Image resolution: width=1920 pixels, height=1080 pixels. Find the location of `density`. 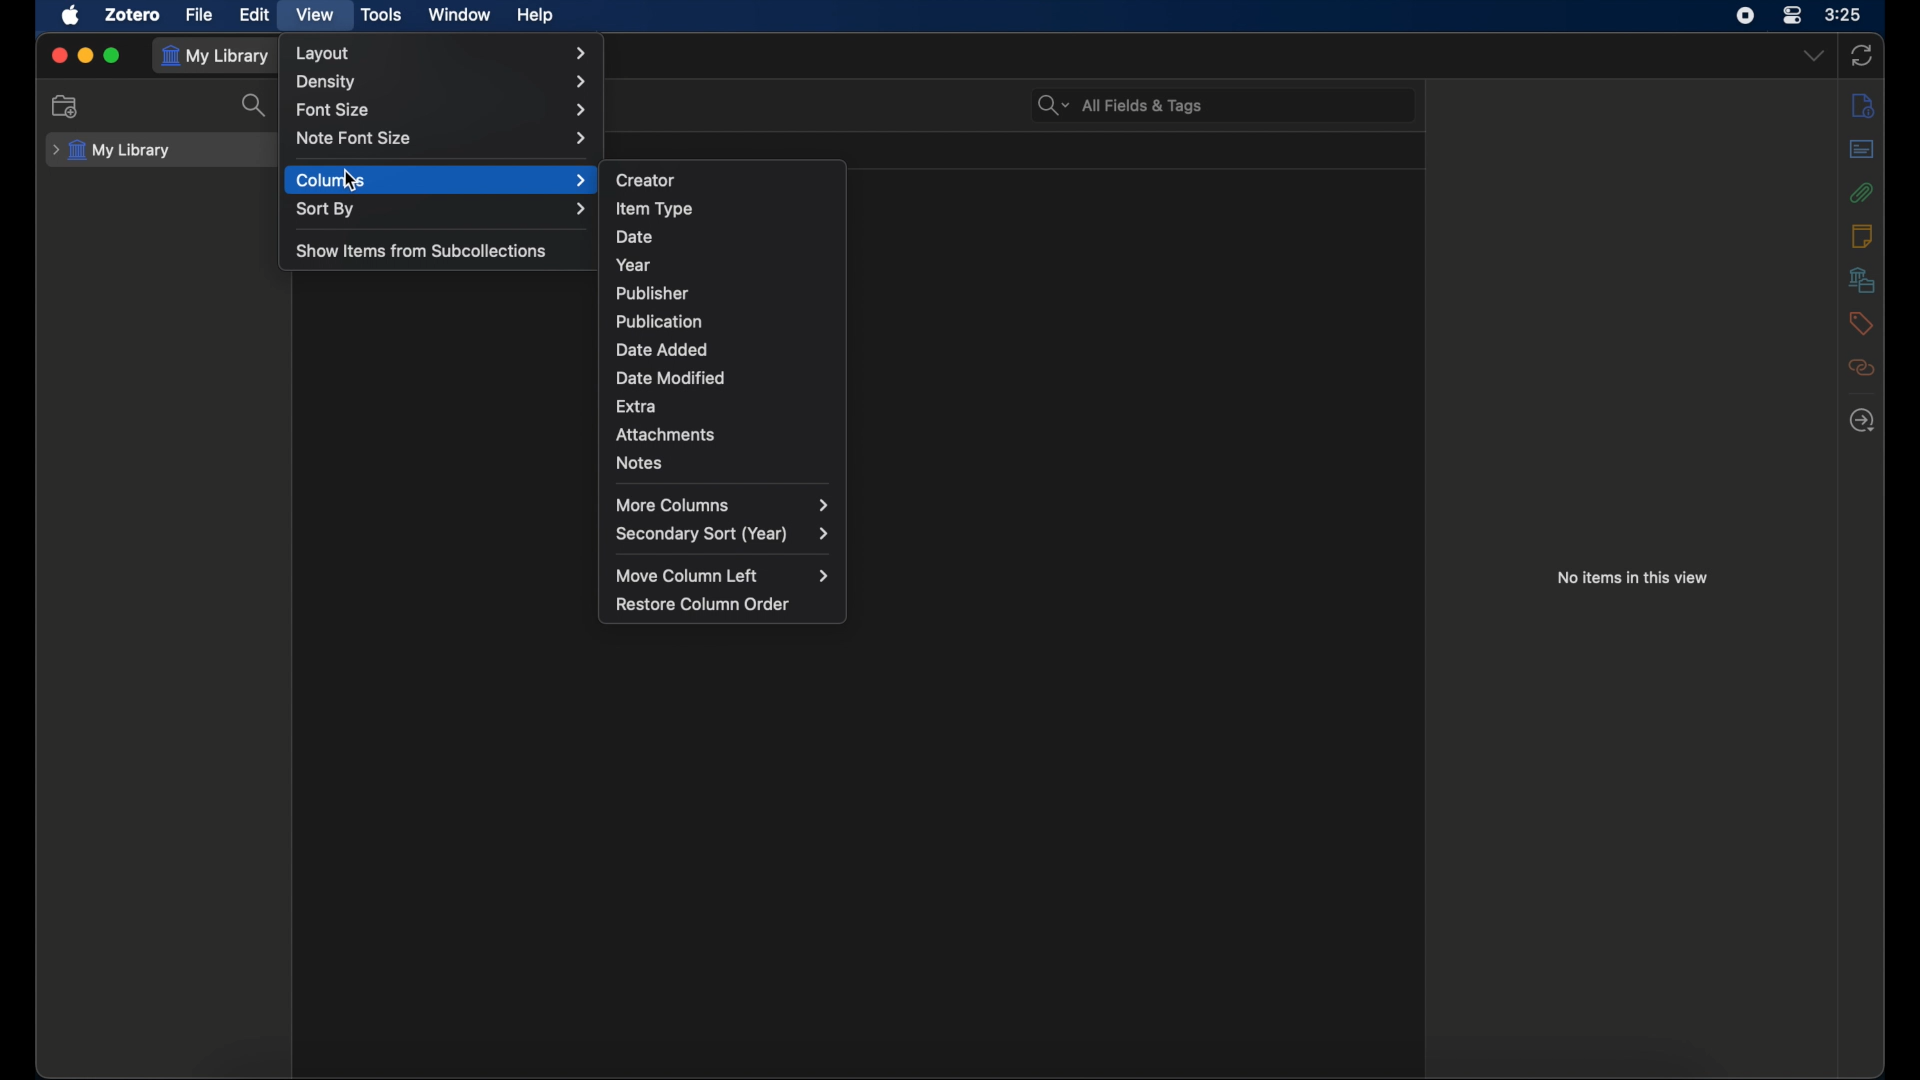

density is located at coordinates (445, 82).